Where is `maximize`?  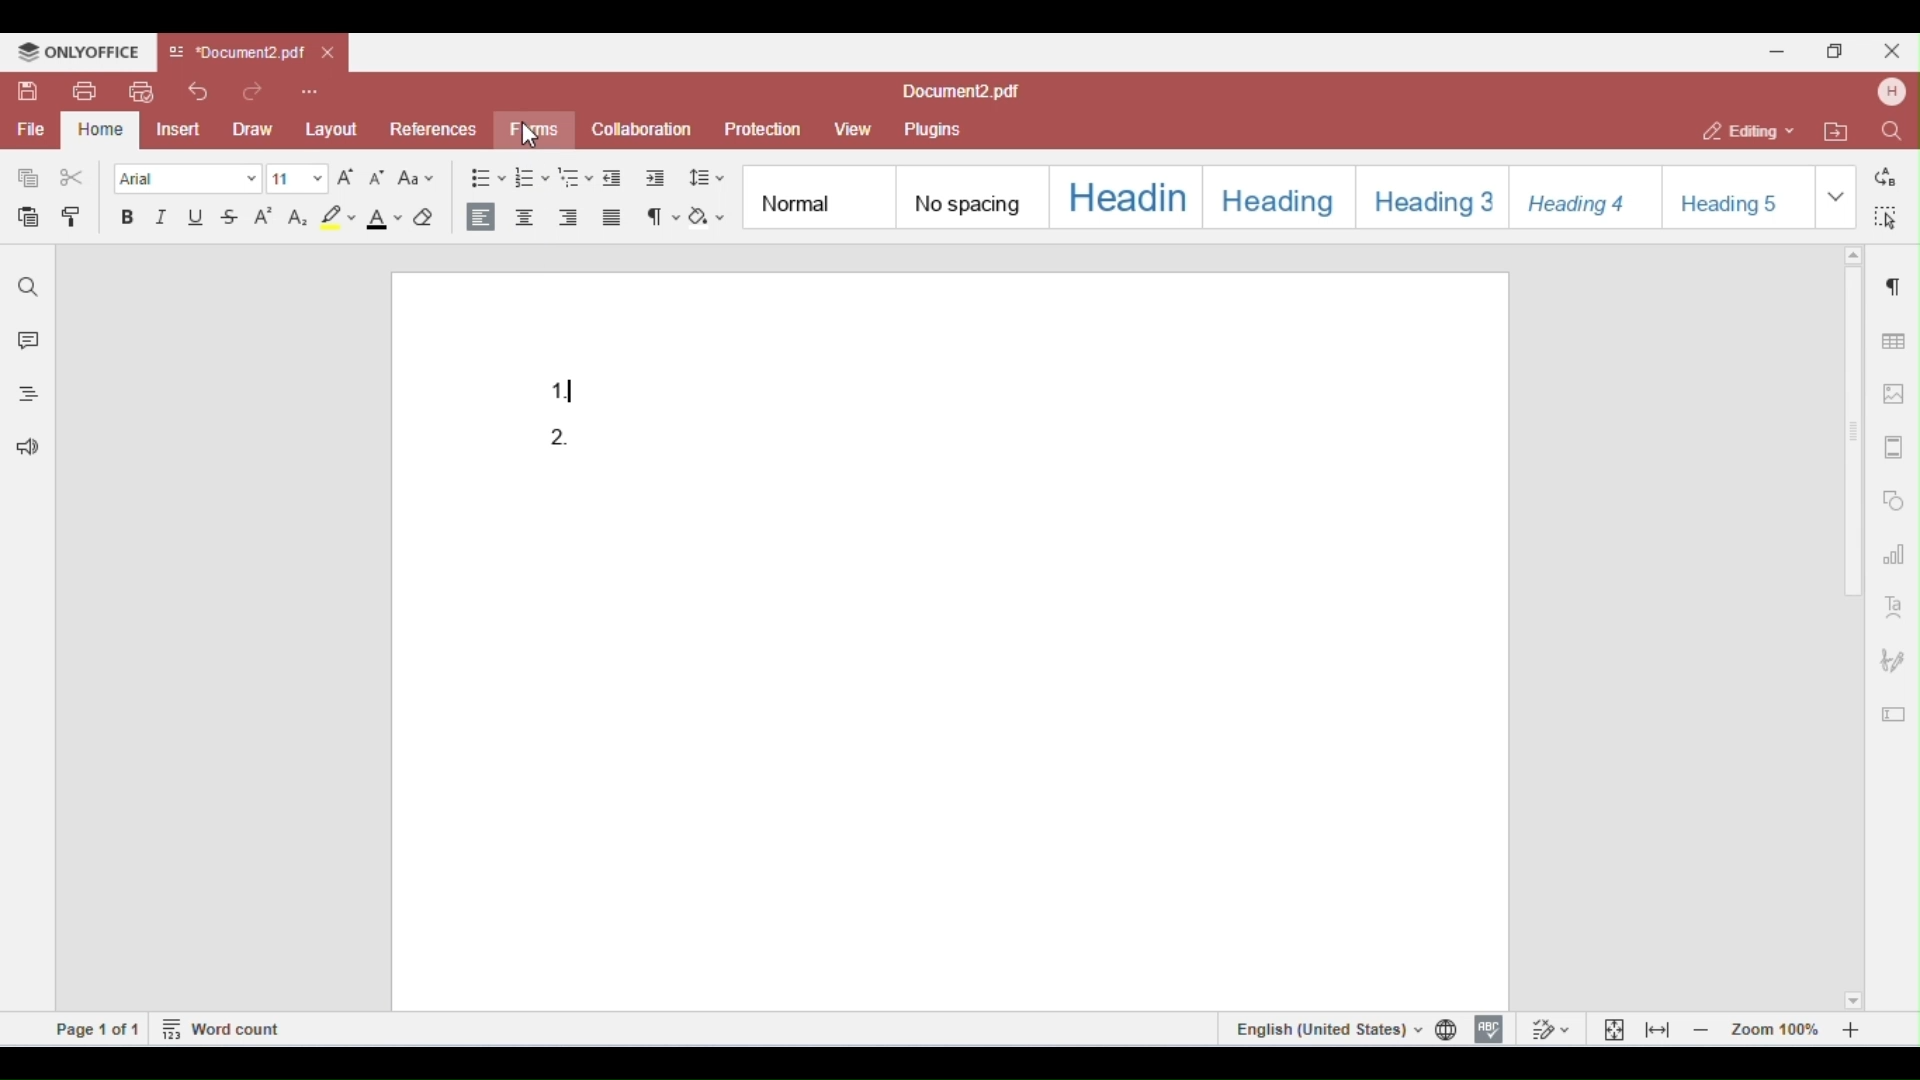
maximize is located at coordinates (1840, 50).